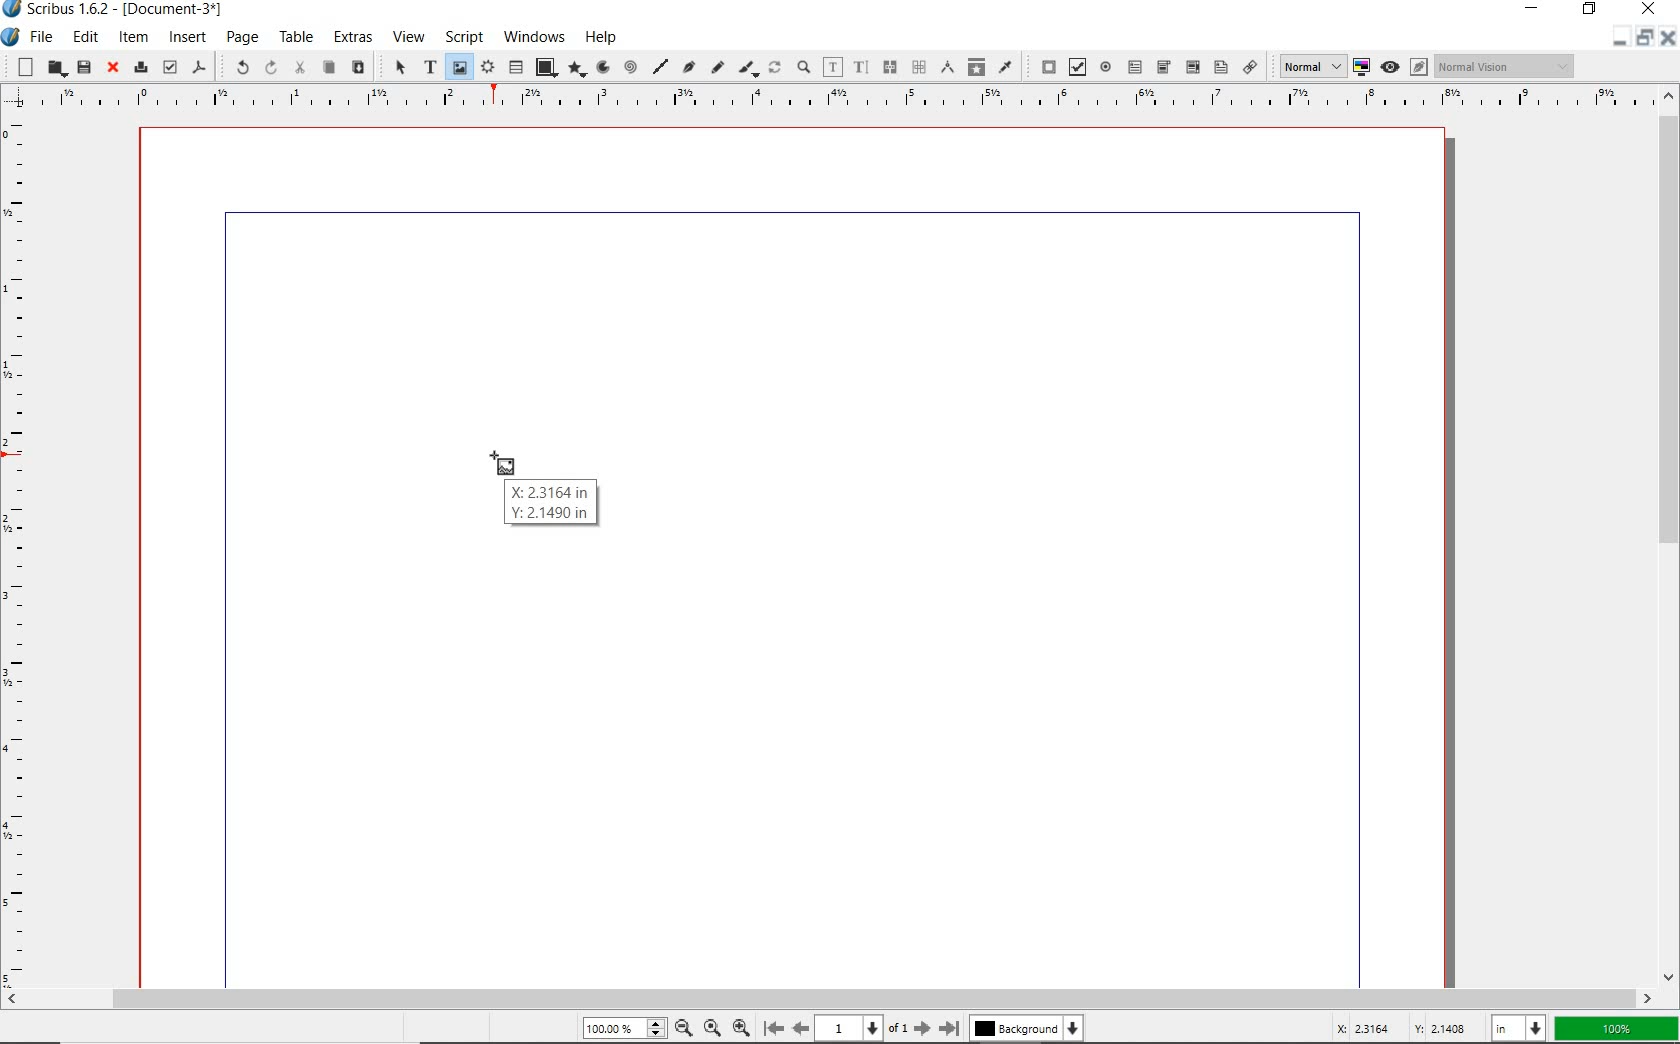 This screenshot has height=1044, width=1680. What do you see at coordinates (551, 503) in the screenshot?
I see `X Y COORDINATES` at bounding box center [551, 503].